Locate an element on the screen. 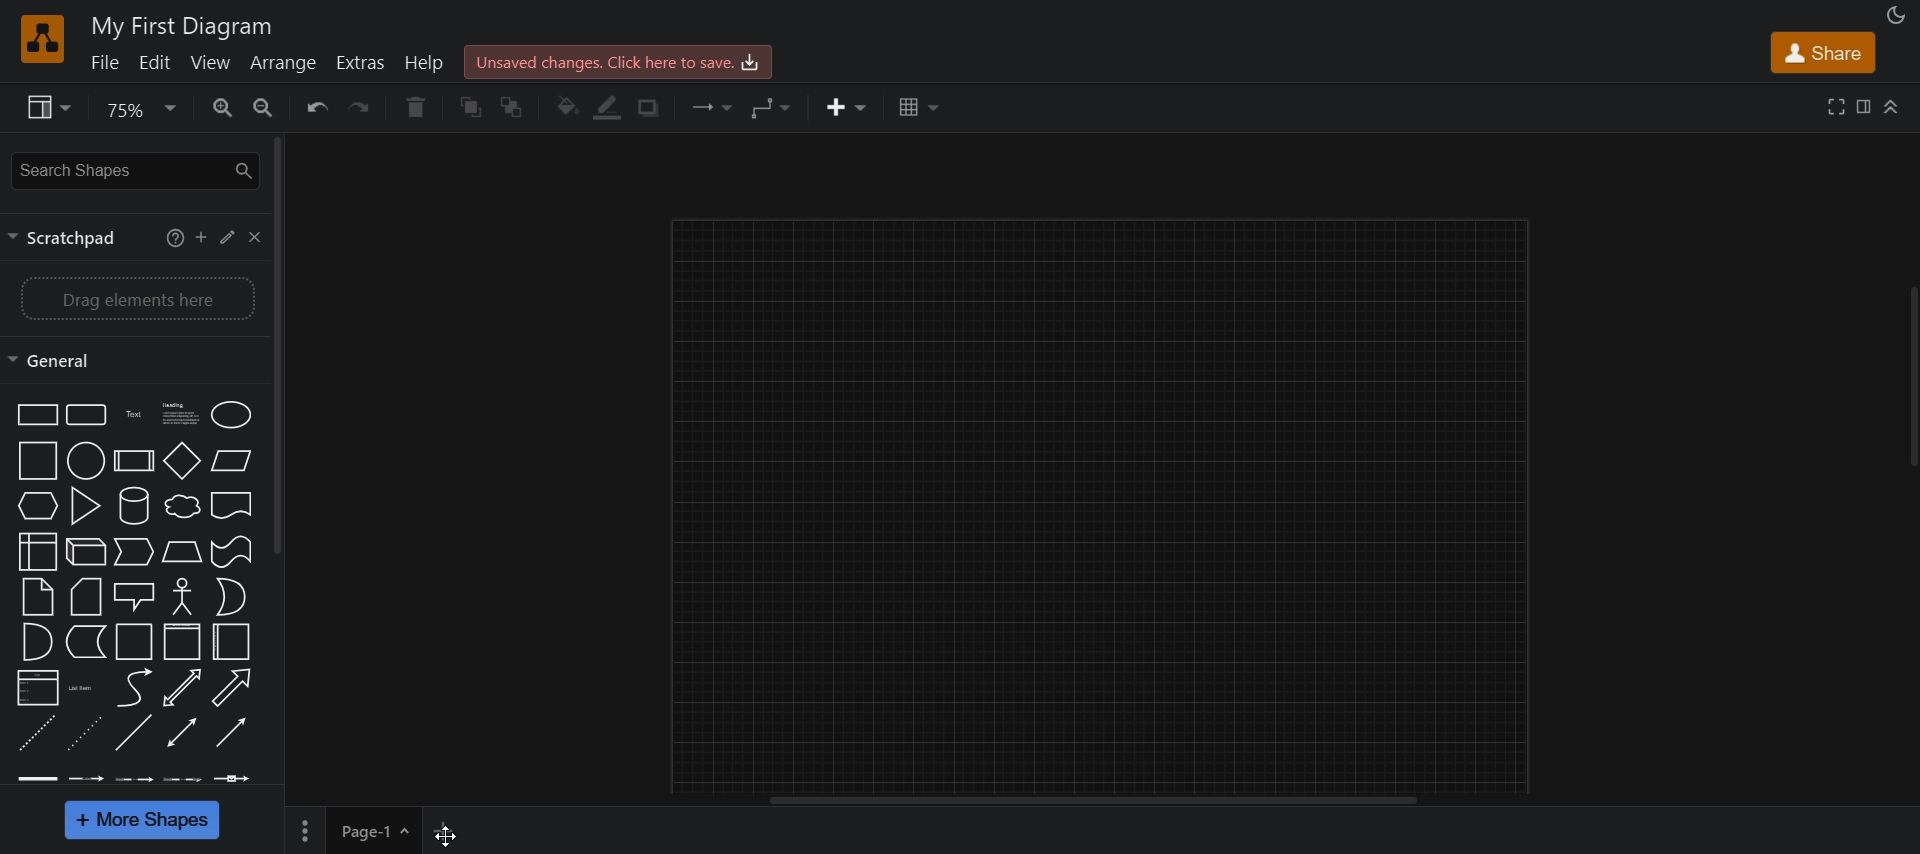  undo  is located at coordinates (319, 109).